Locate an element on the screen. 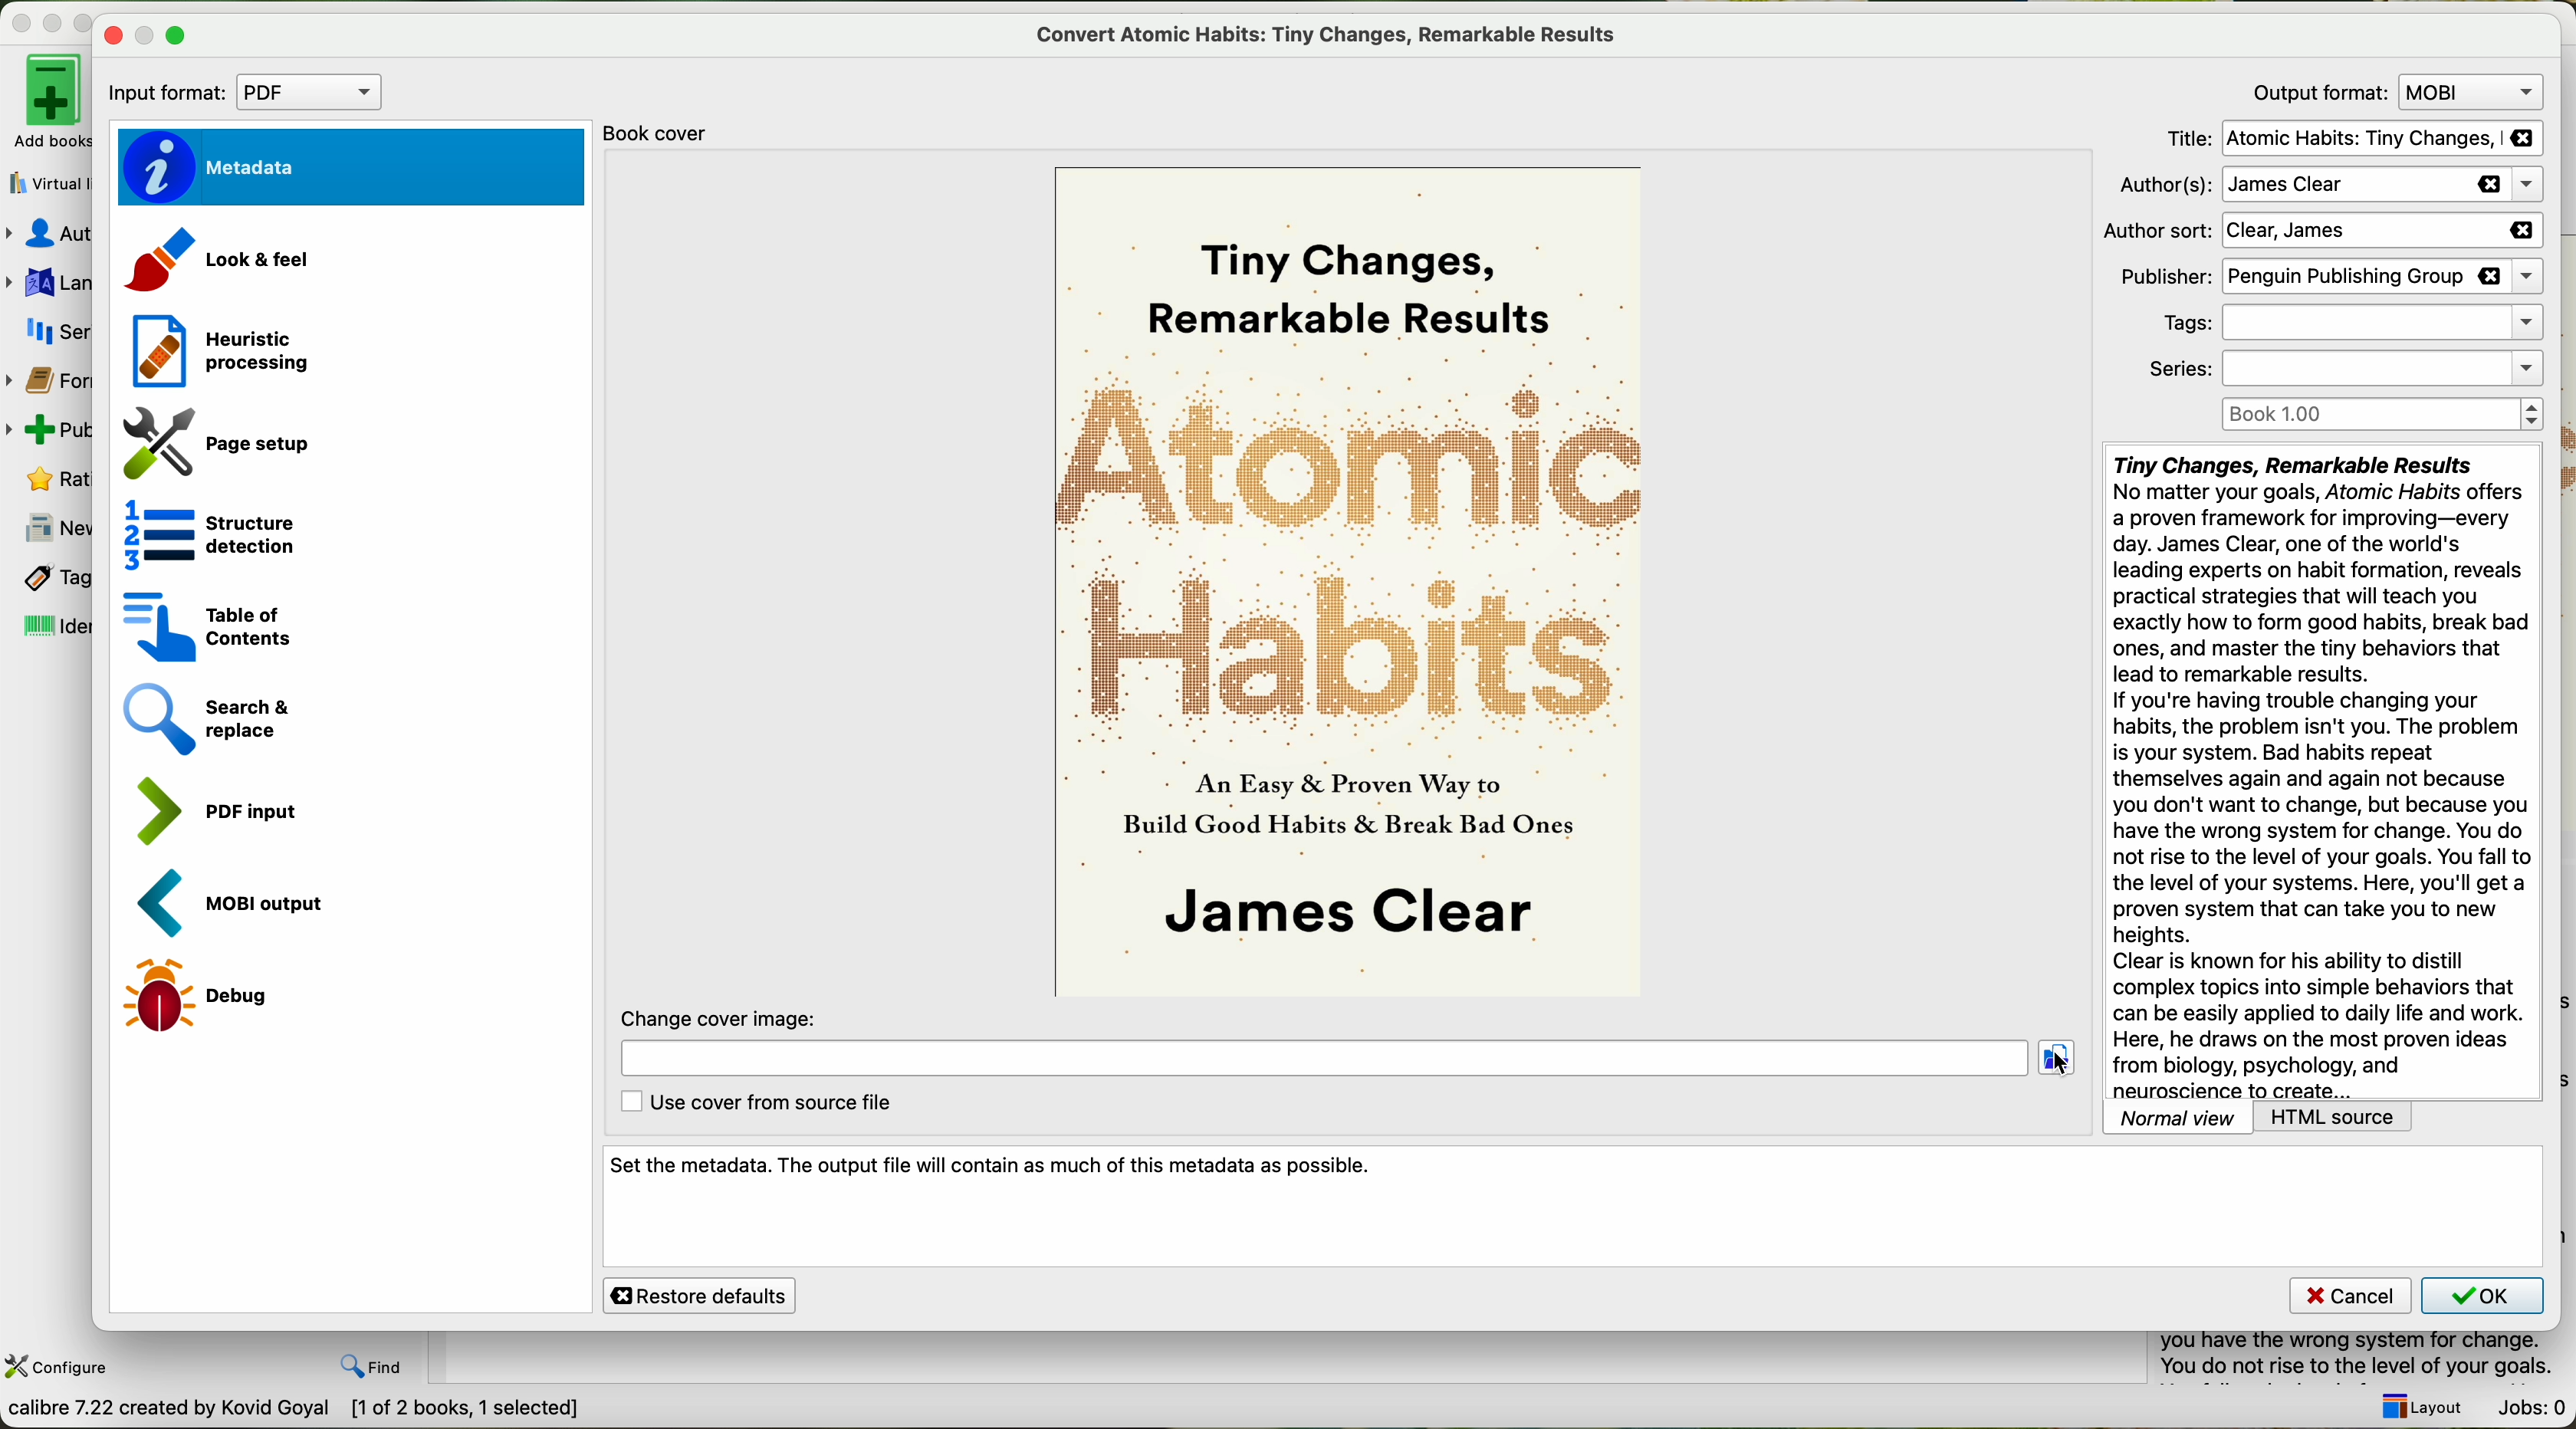 Image resolution: width=2576 pixels, height=1429 pixels. structure detection is located at coordinates (214, 534).